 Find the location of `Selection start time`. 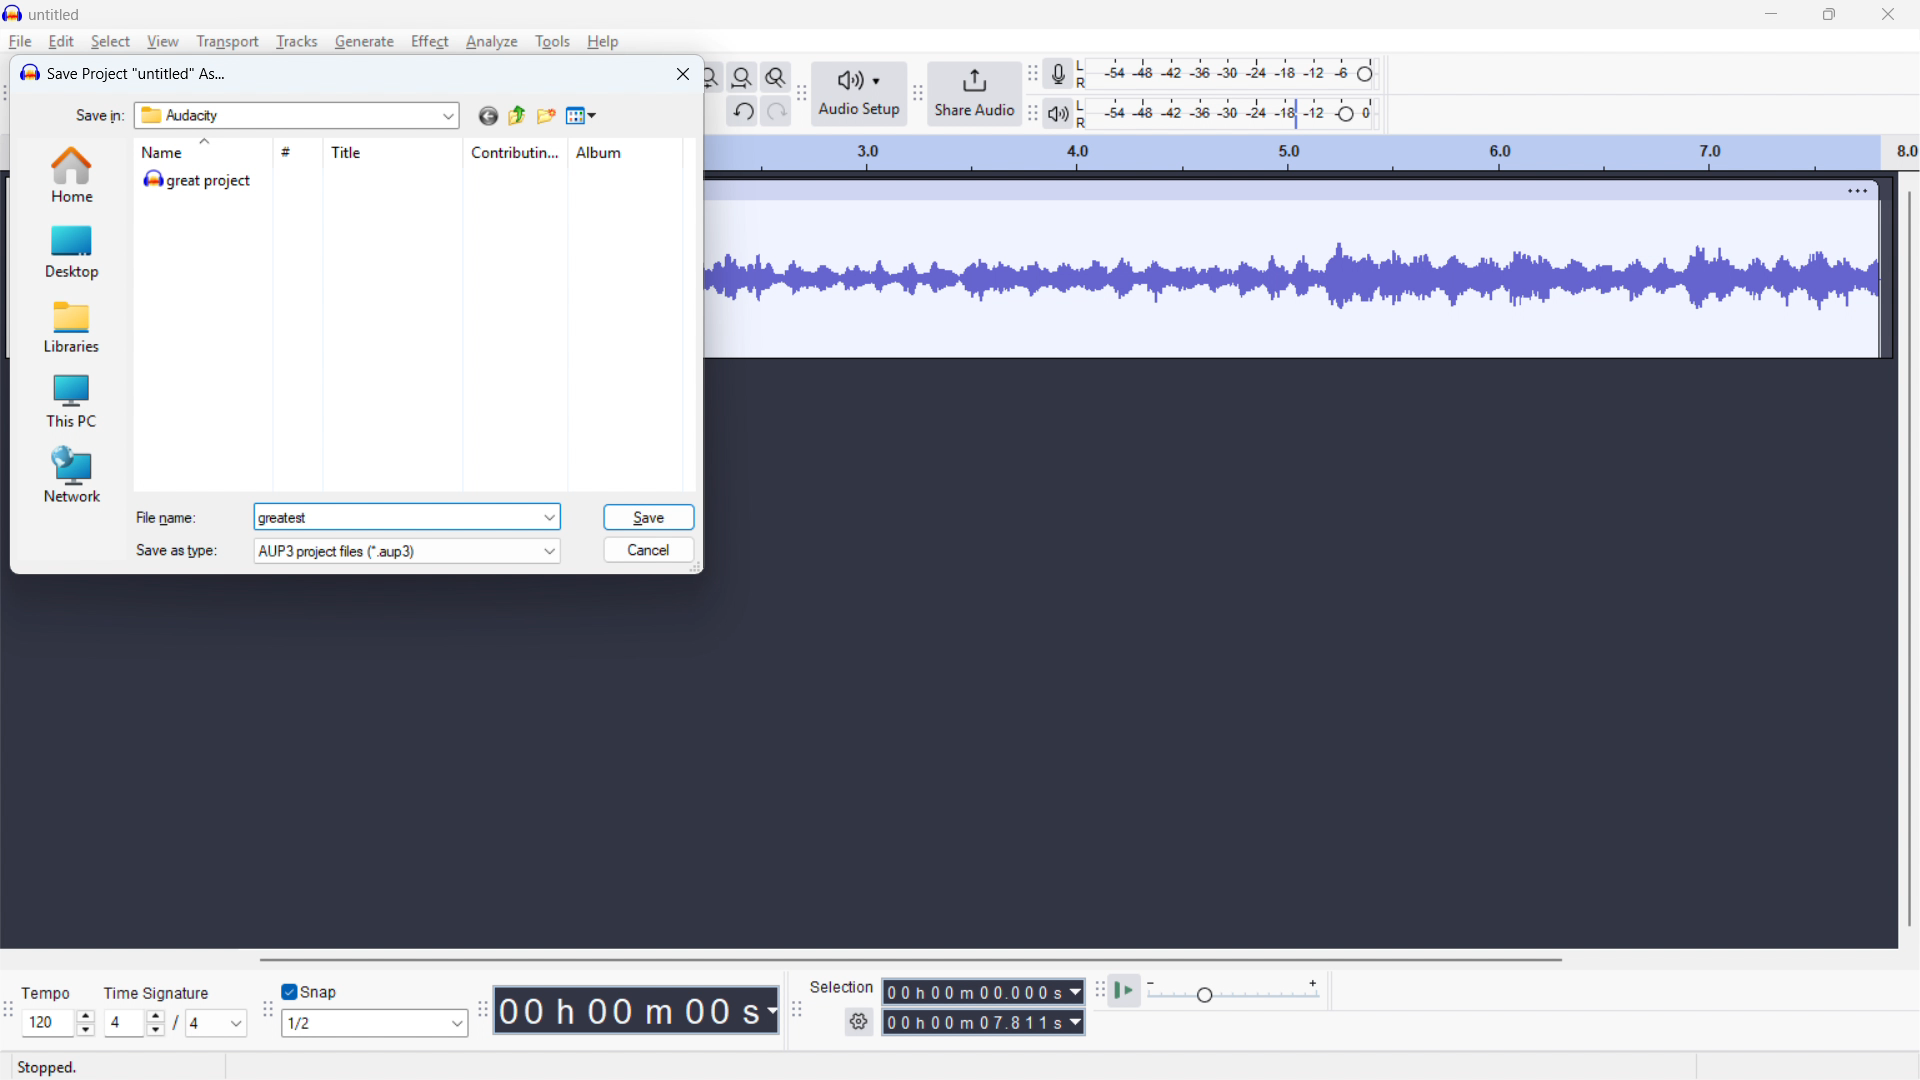

Selection start time is located at coordinates (983, 992).